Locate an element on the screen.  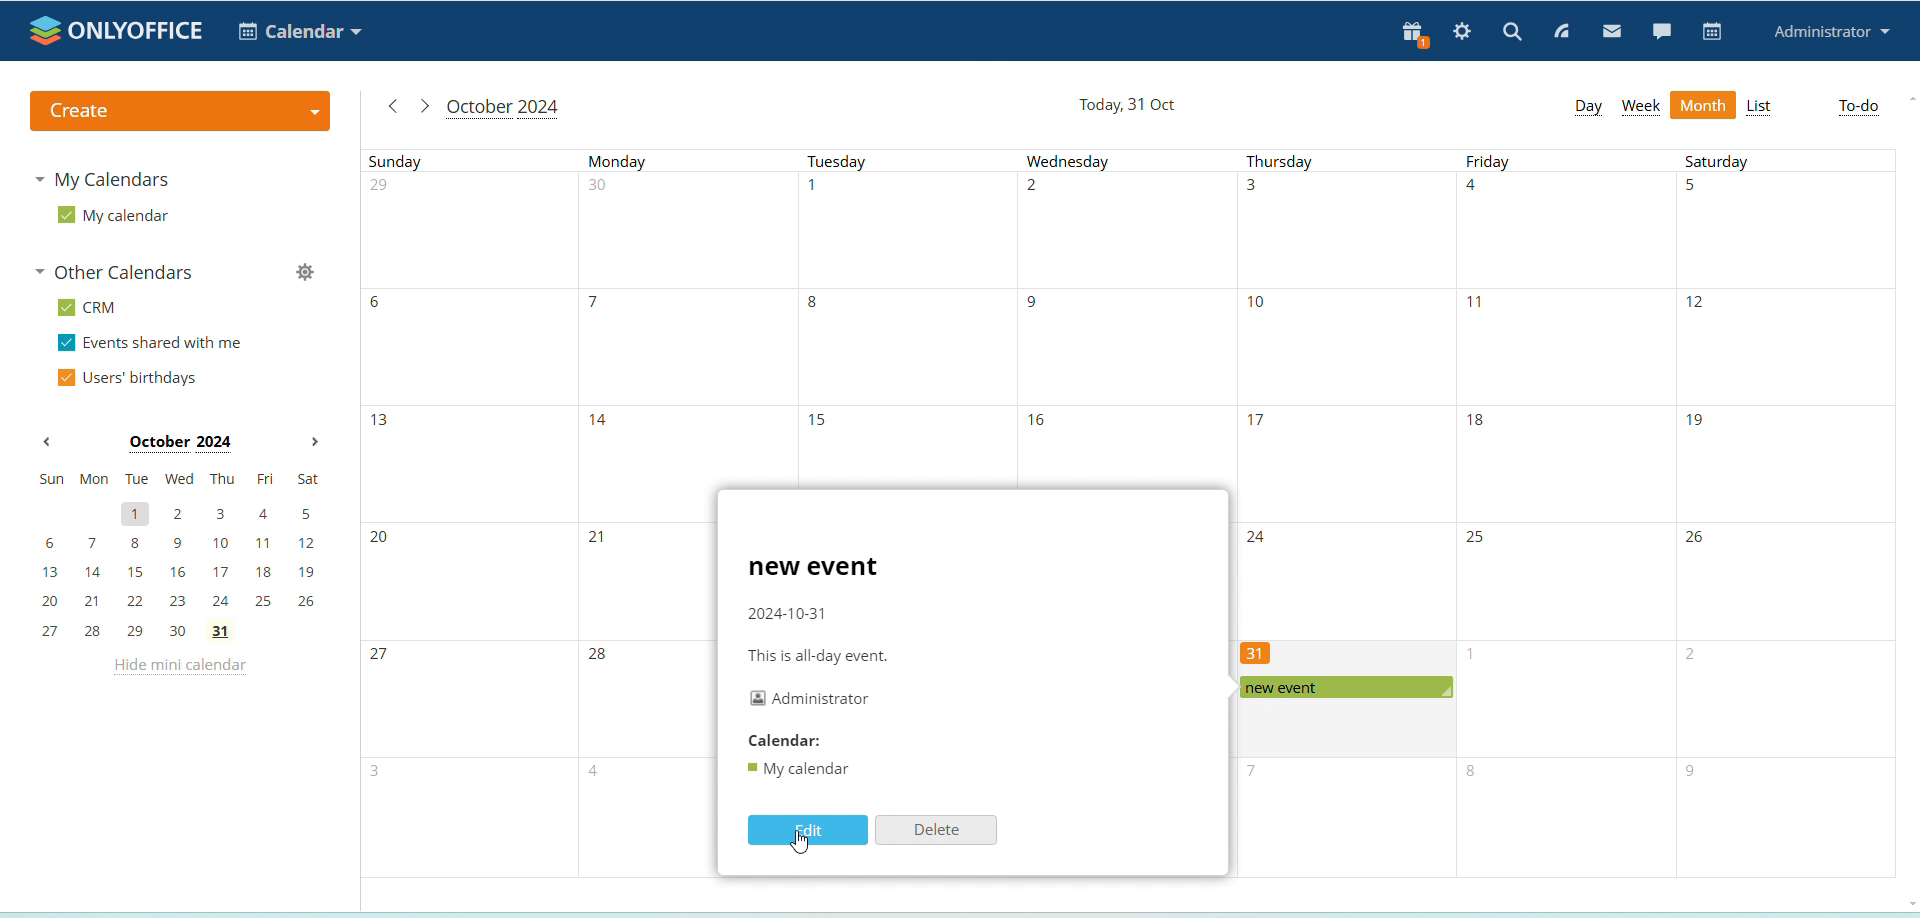
manage is located at coordinates (304, 275).